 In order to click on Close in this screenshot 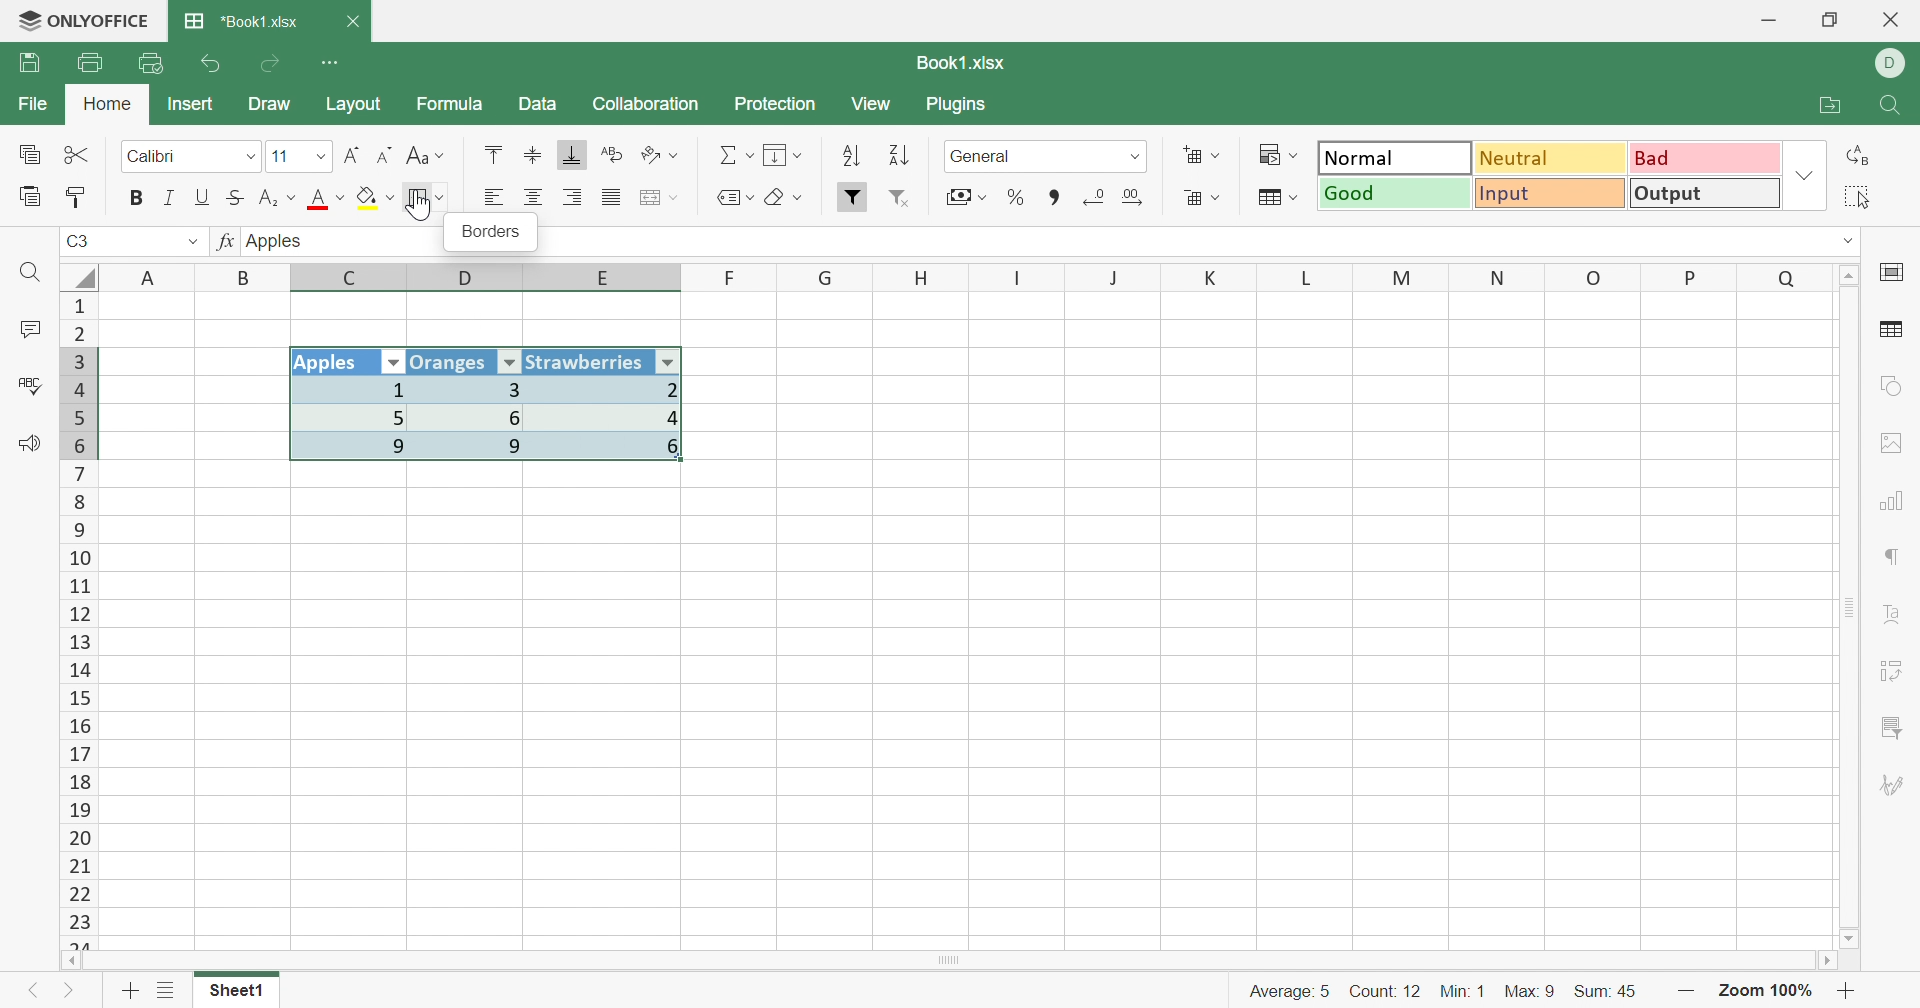, I will do `click(1892, 21)`.